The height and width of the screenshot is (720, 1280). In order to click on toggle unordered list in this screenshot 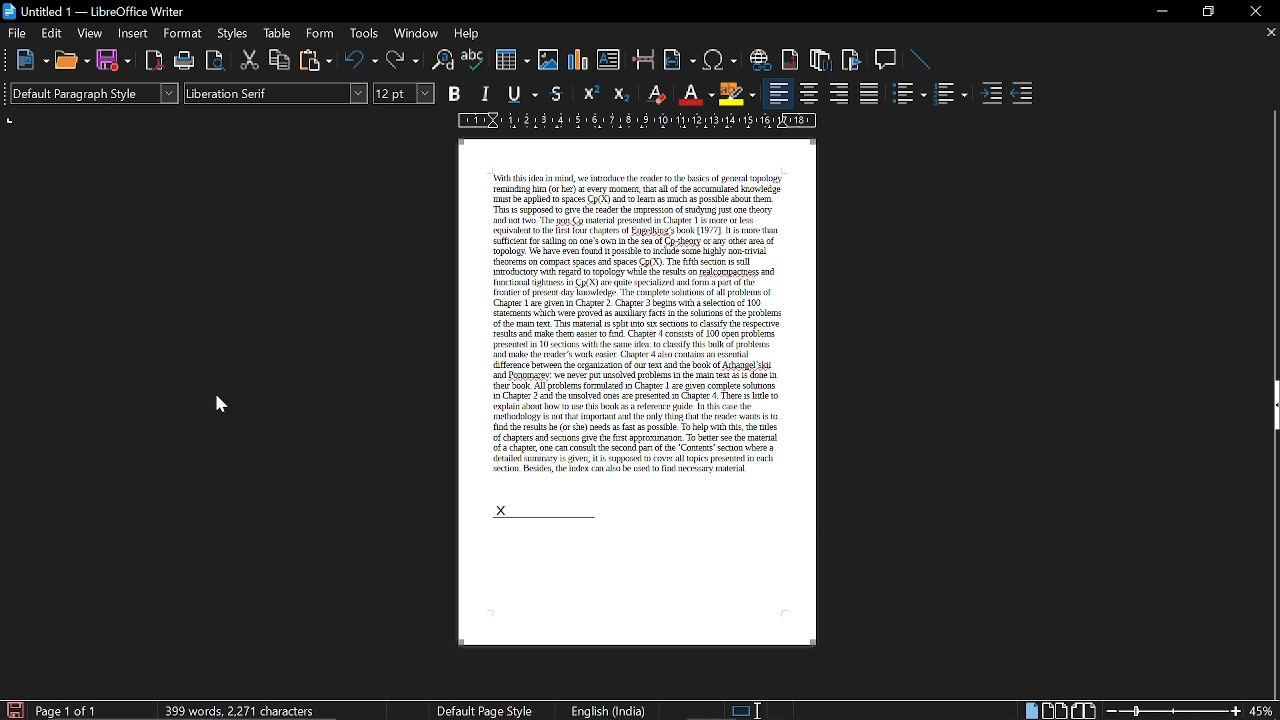, I will do `click(908, 95)`.